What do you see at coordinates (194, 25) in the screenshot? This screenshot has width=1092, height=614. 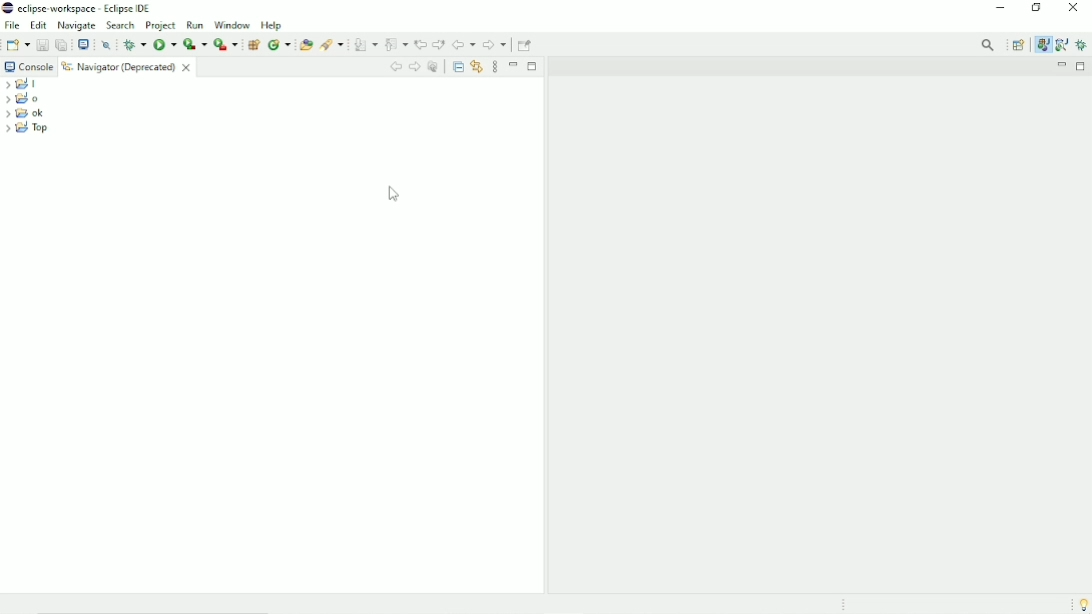 I see `Run` at bounding box center [194, 25].